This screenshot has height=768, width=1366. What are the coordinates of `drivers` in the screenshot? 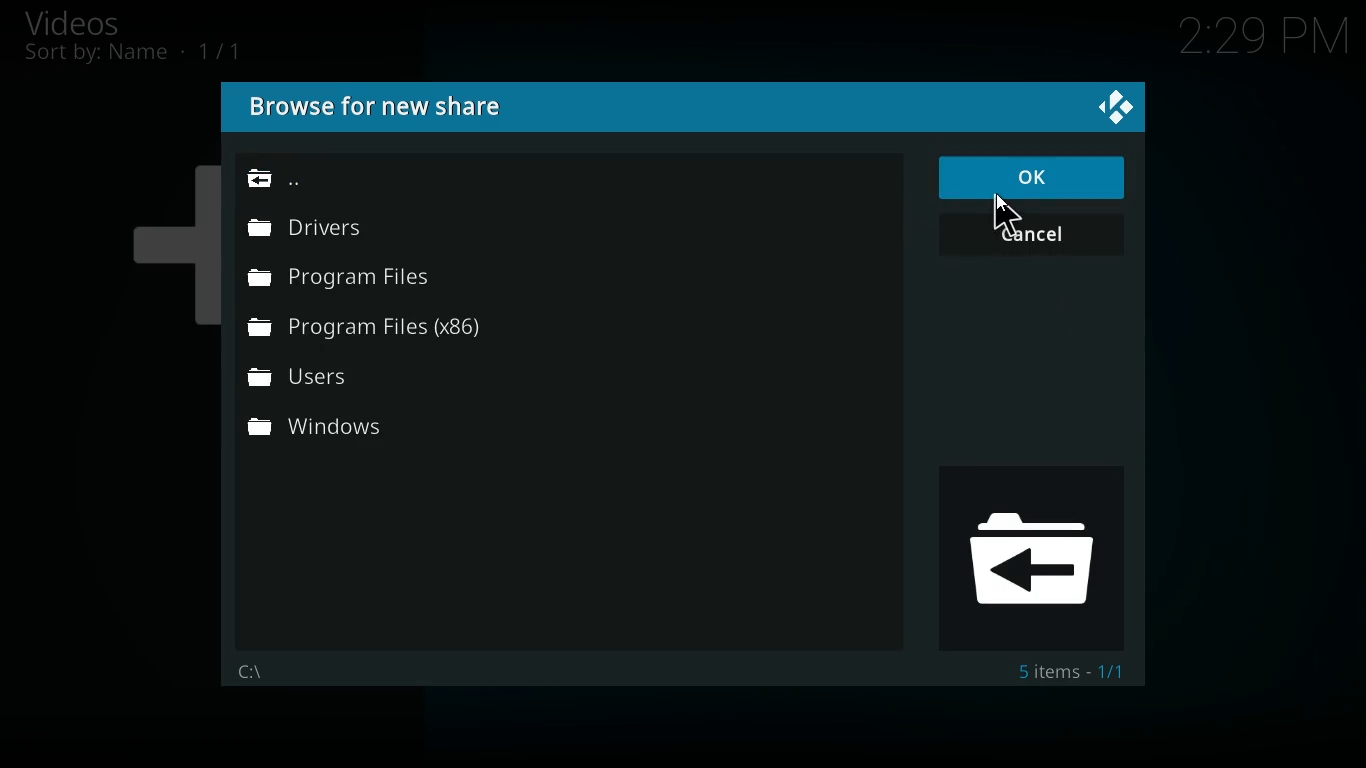 It's located at (312, 233).